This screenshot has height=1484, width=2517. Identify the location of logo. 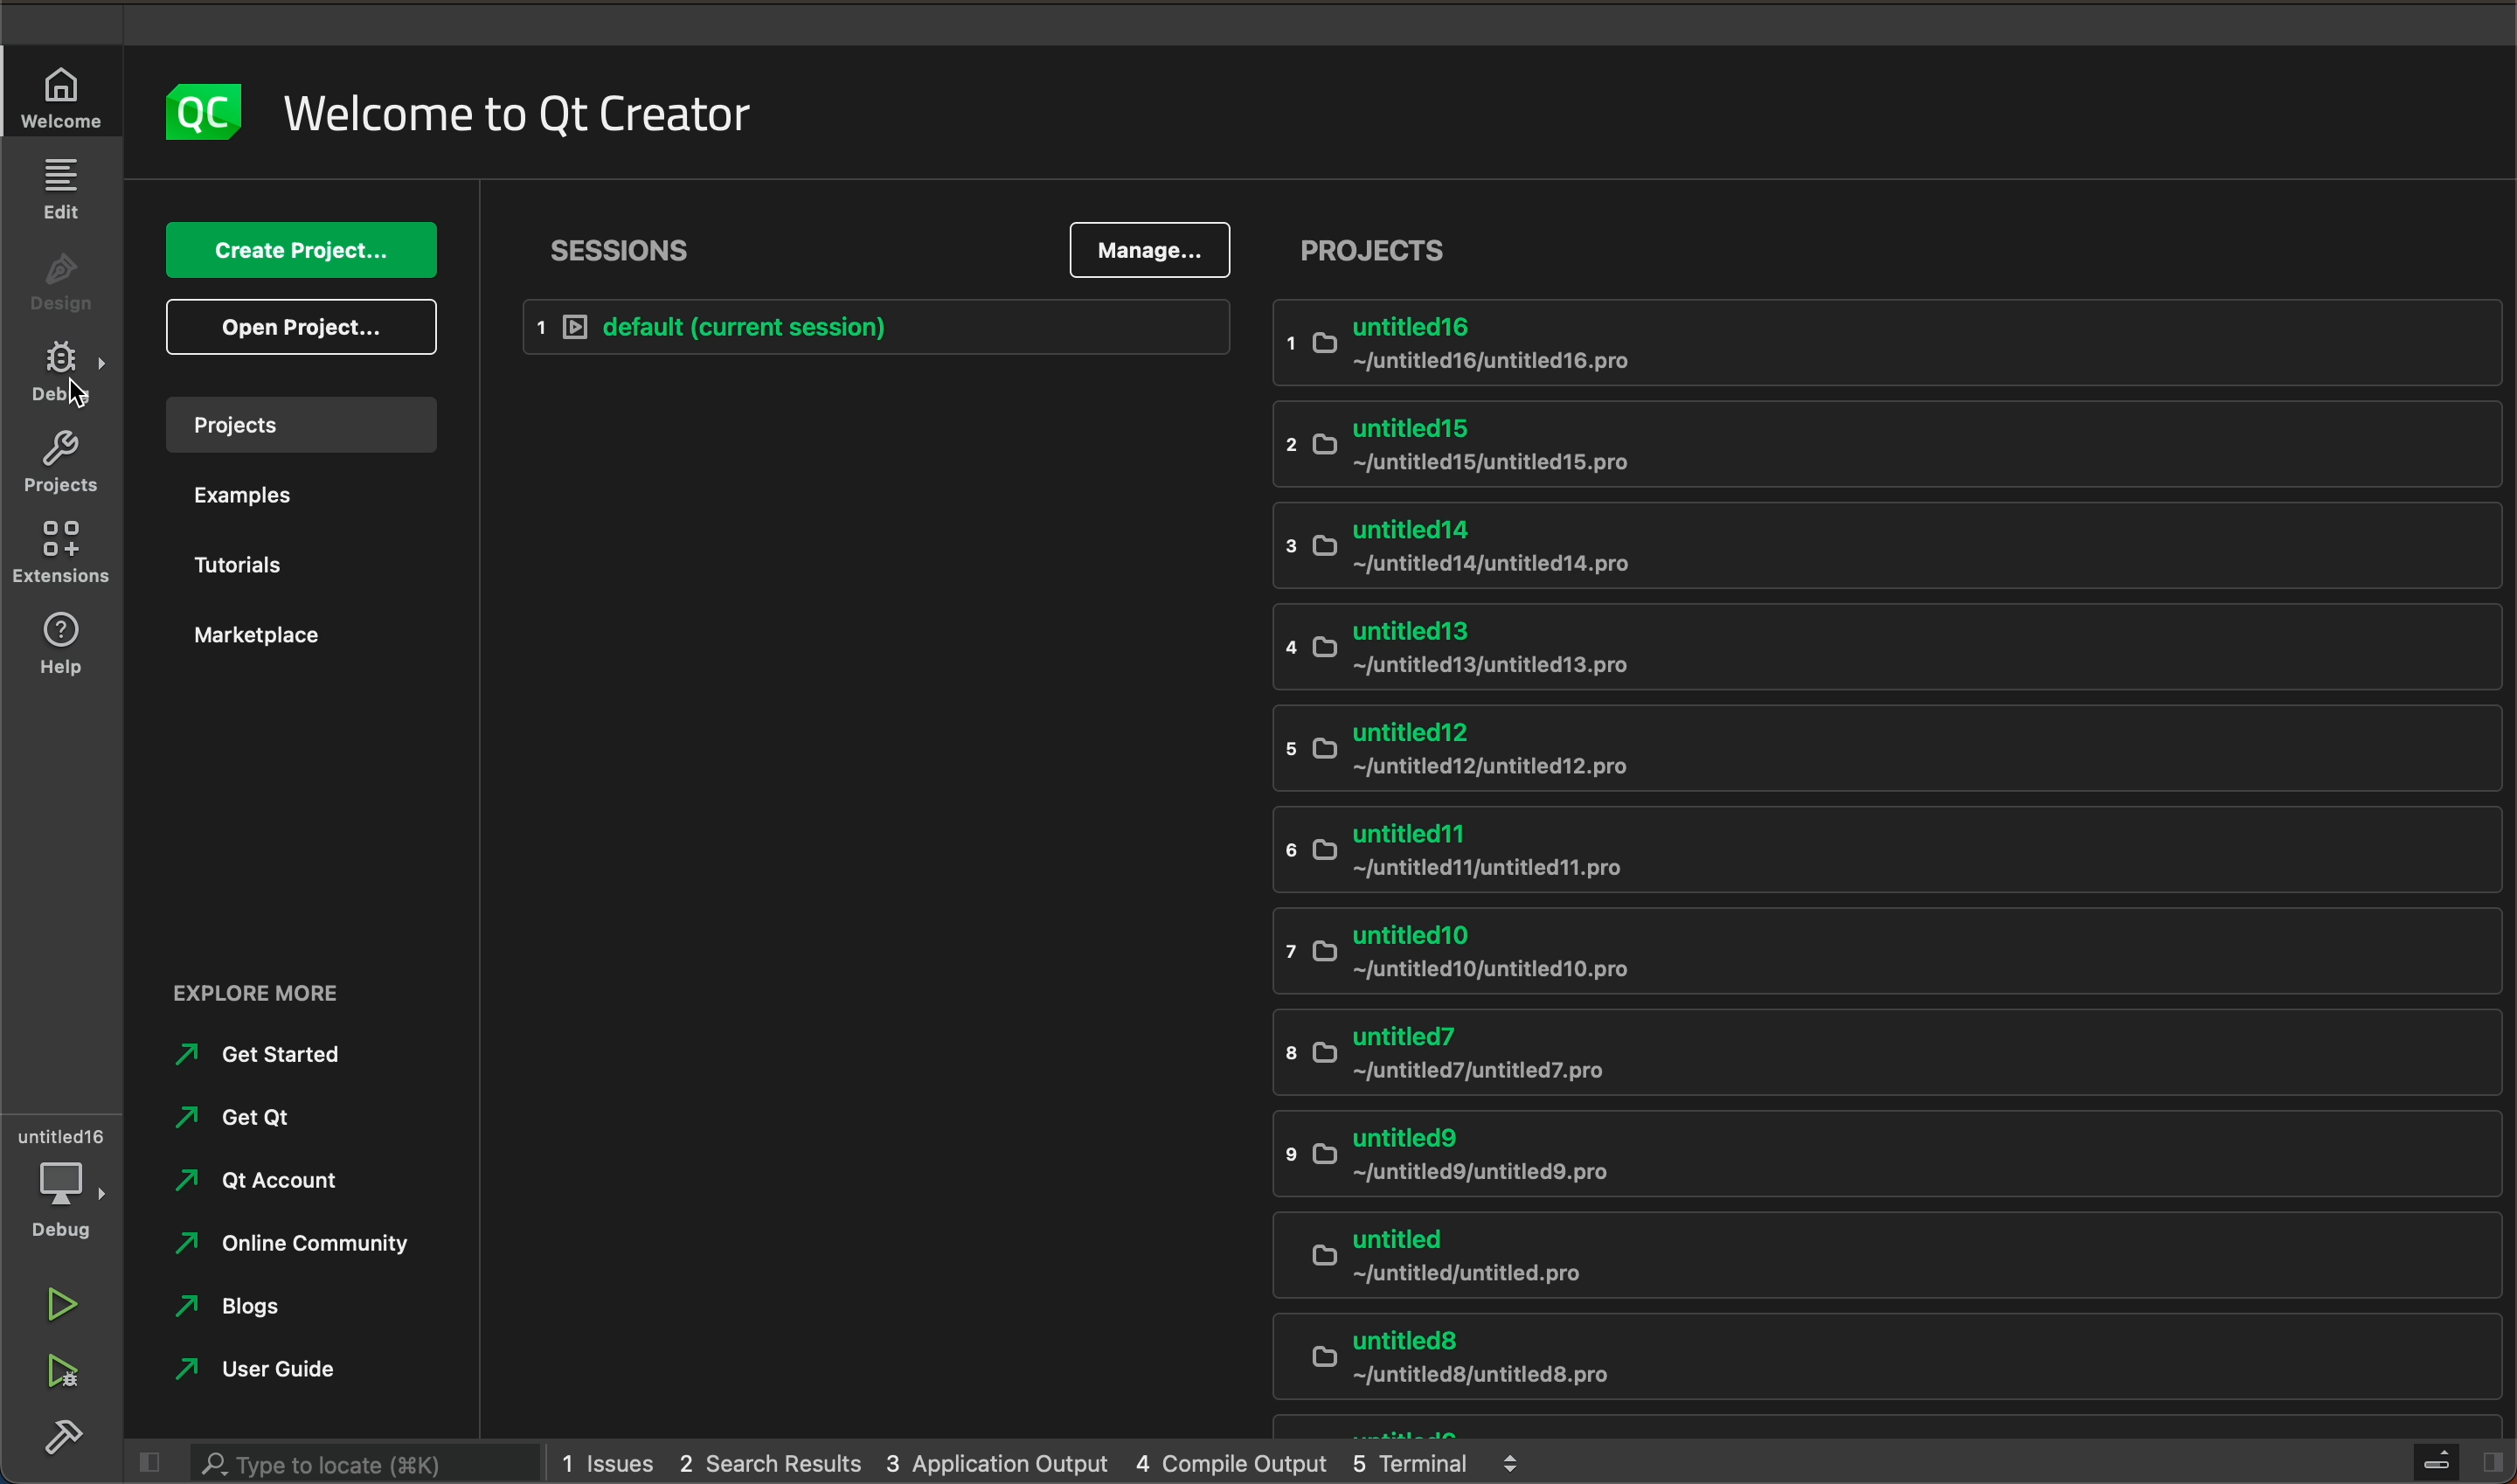
(205, 109).